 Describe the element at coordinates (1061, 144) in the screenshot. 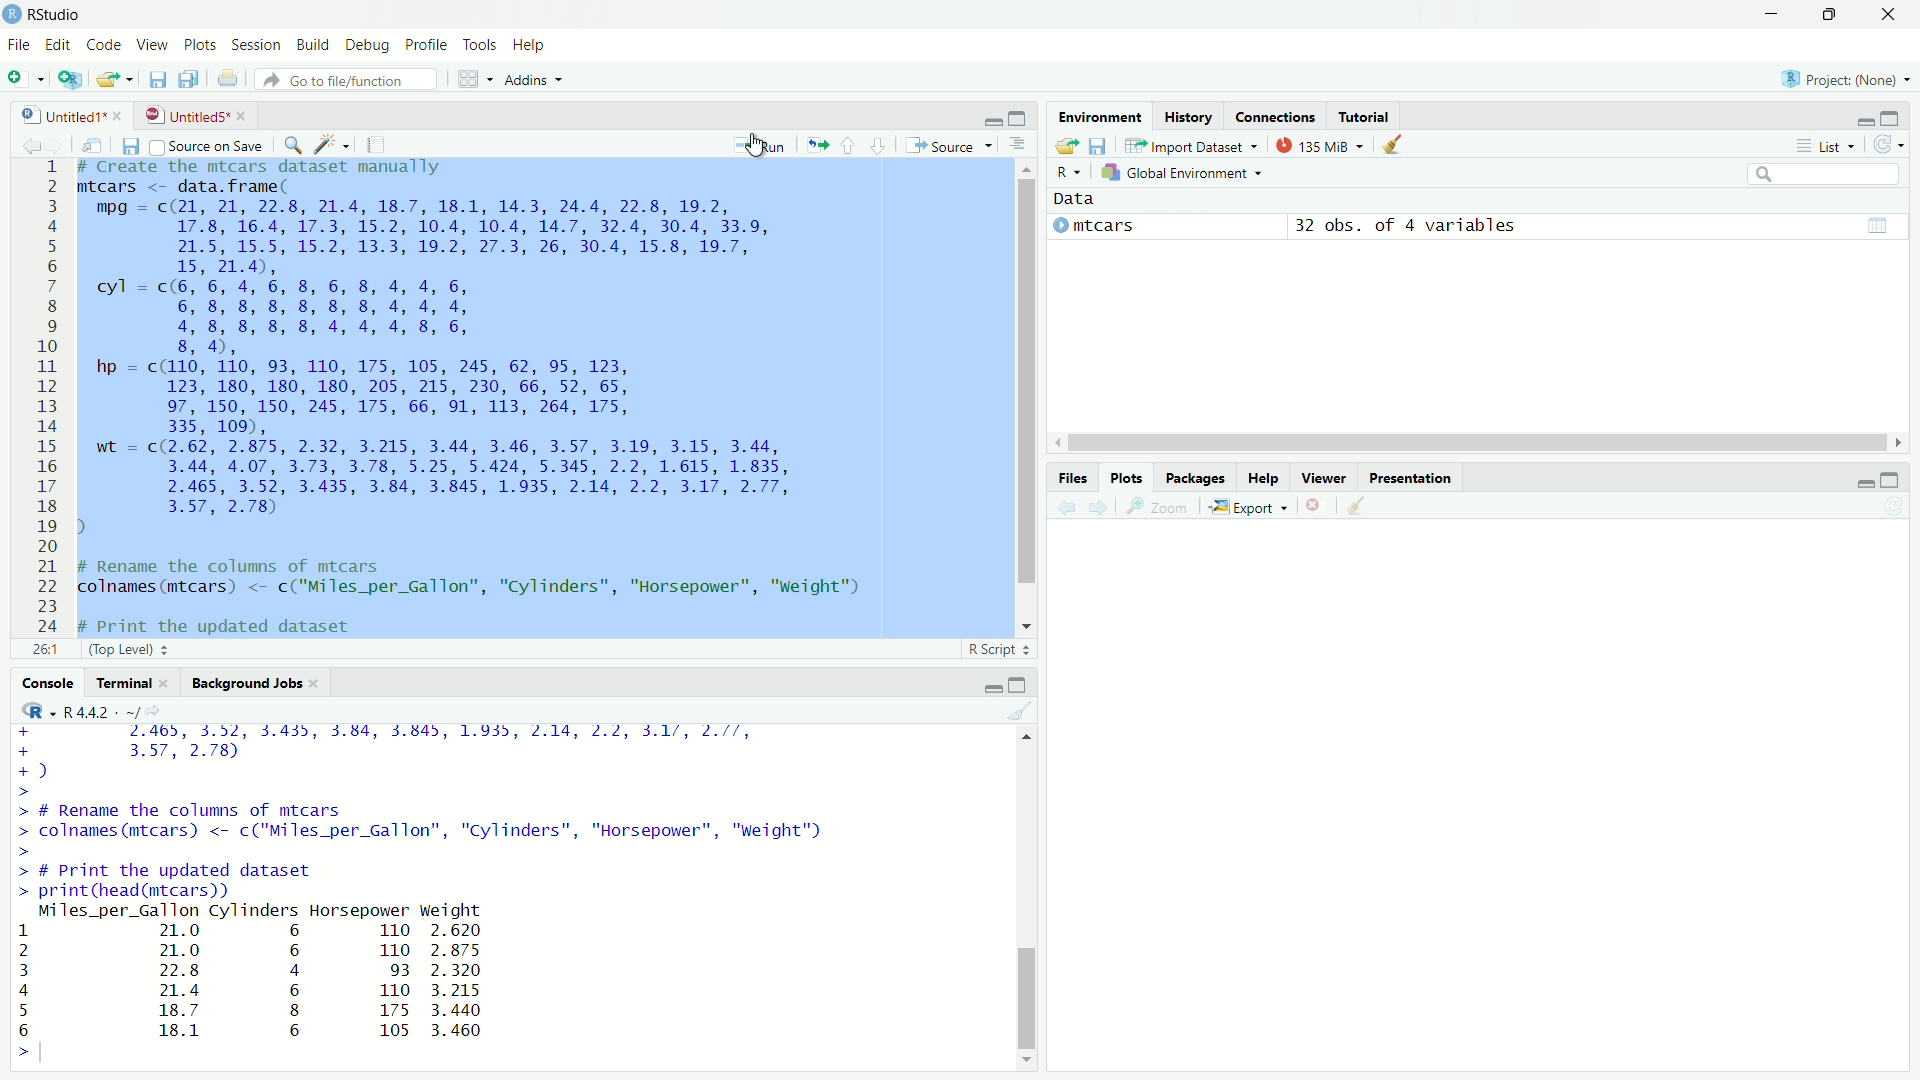

I see `export` at that location.